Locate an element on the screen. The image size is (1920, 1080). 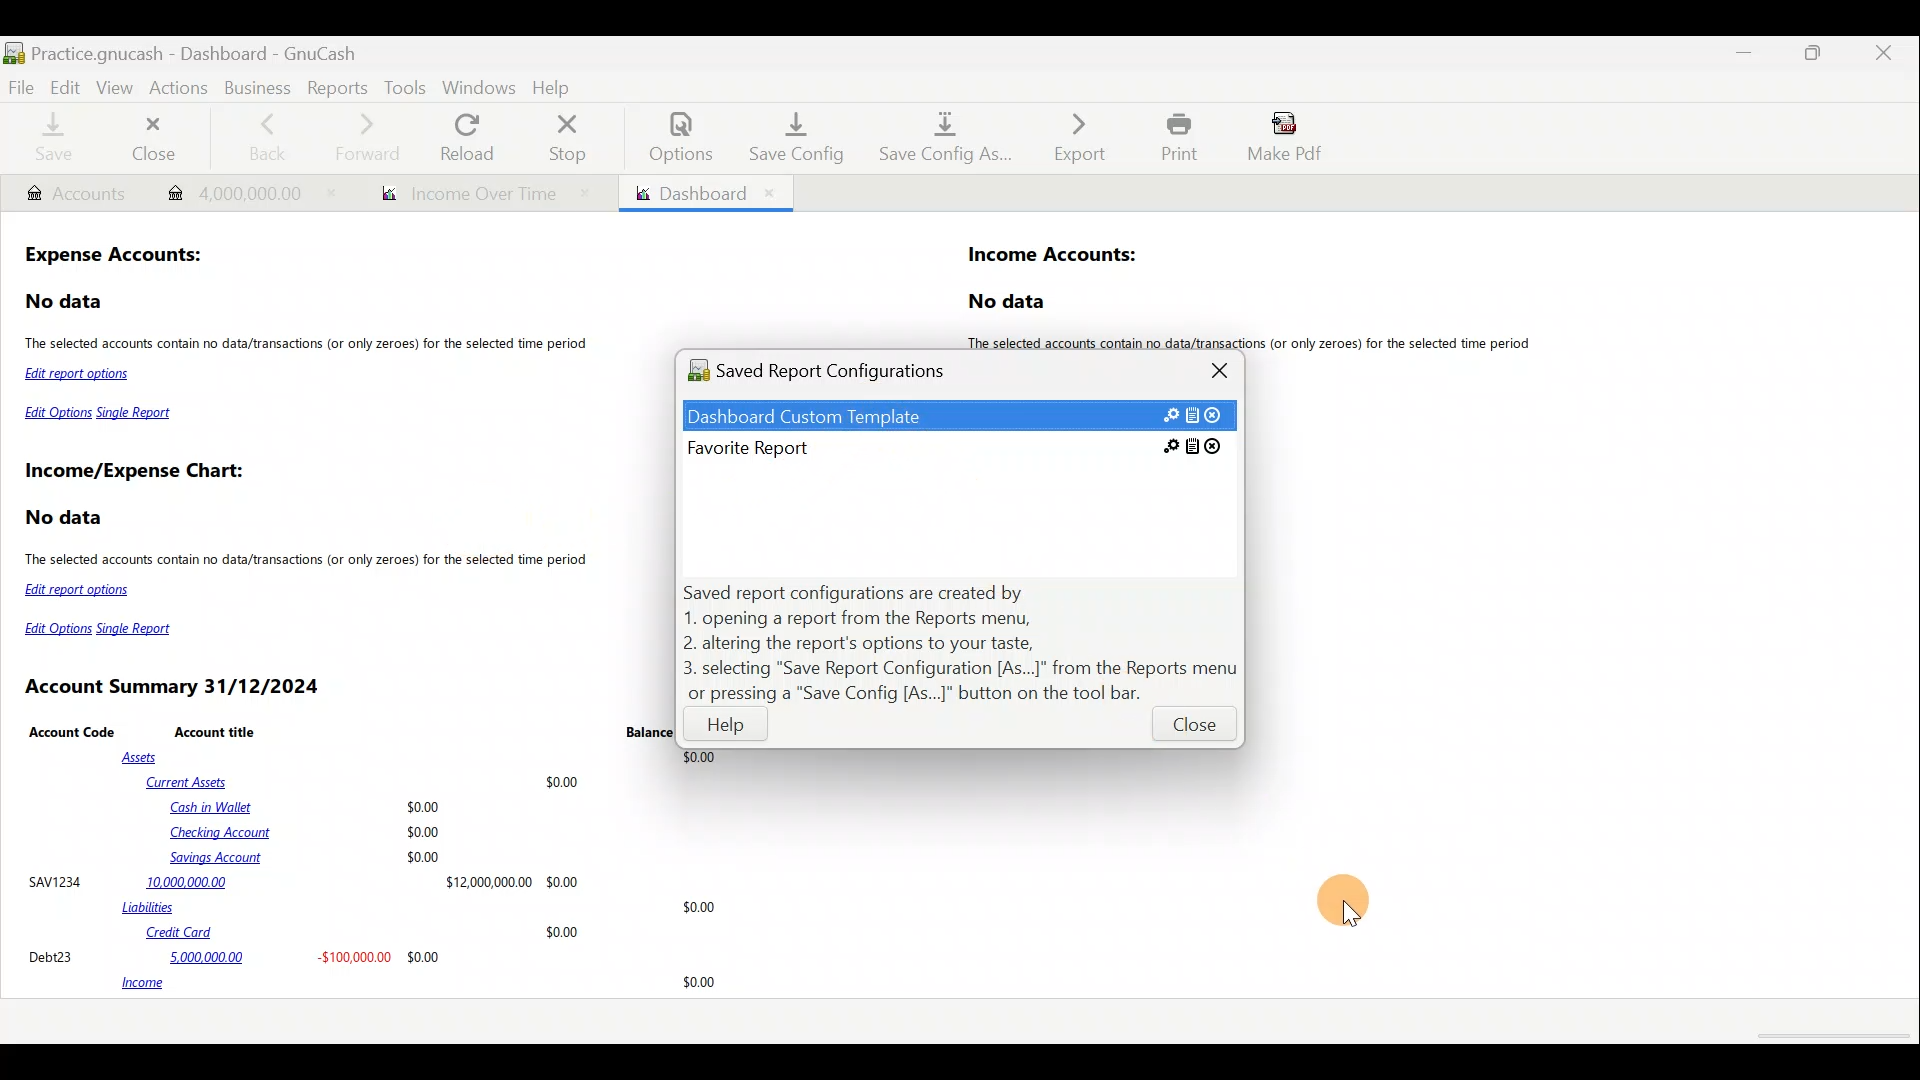
Report is located at coordinates (477, 194).